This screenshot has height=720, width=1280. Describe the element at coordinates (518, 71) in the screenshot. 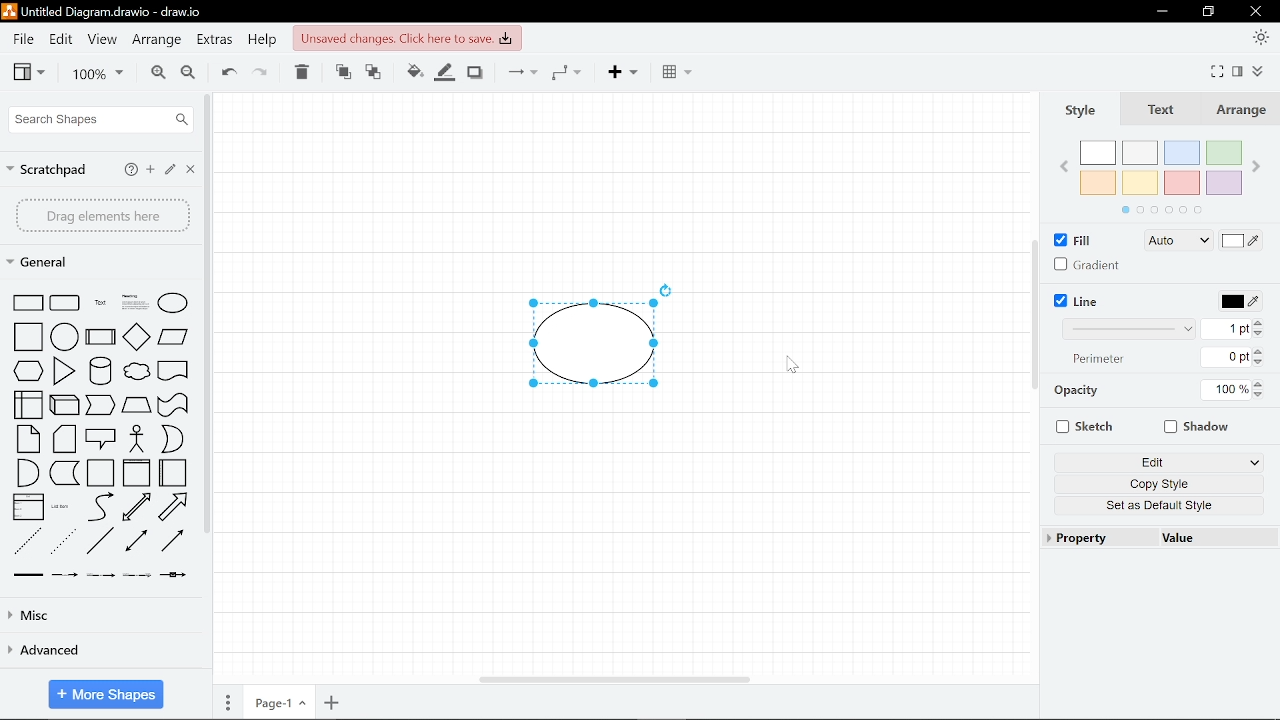

I see `Connector` at that location.